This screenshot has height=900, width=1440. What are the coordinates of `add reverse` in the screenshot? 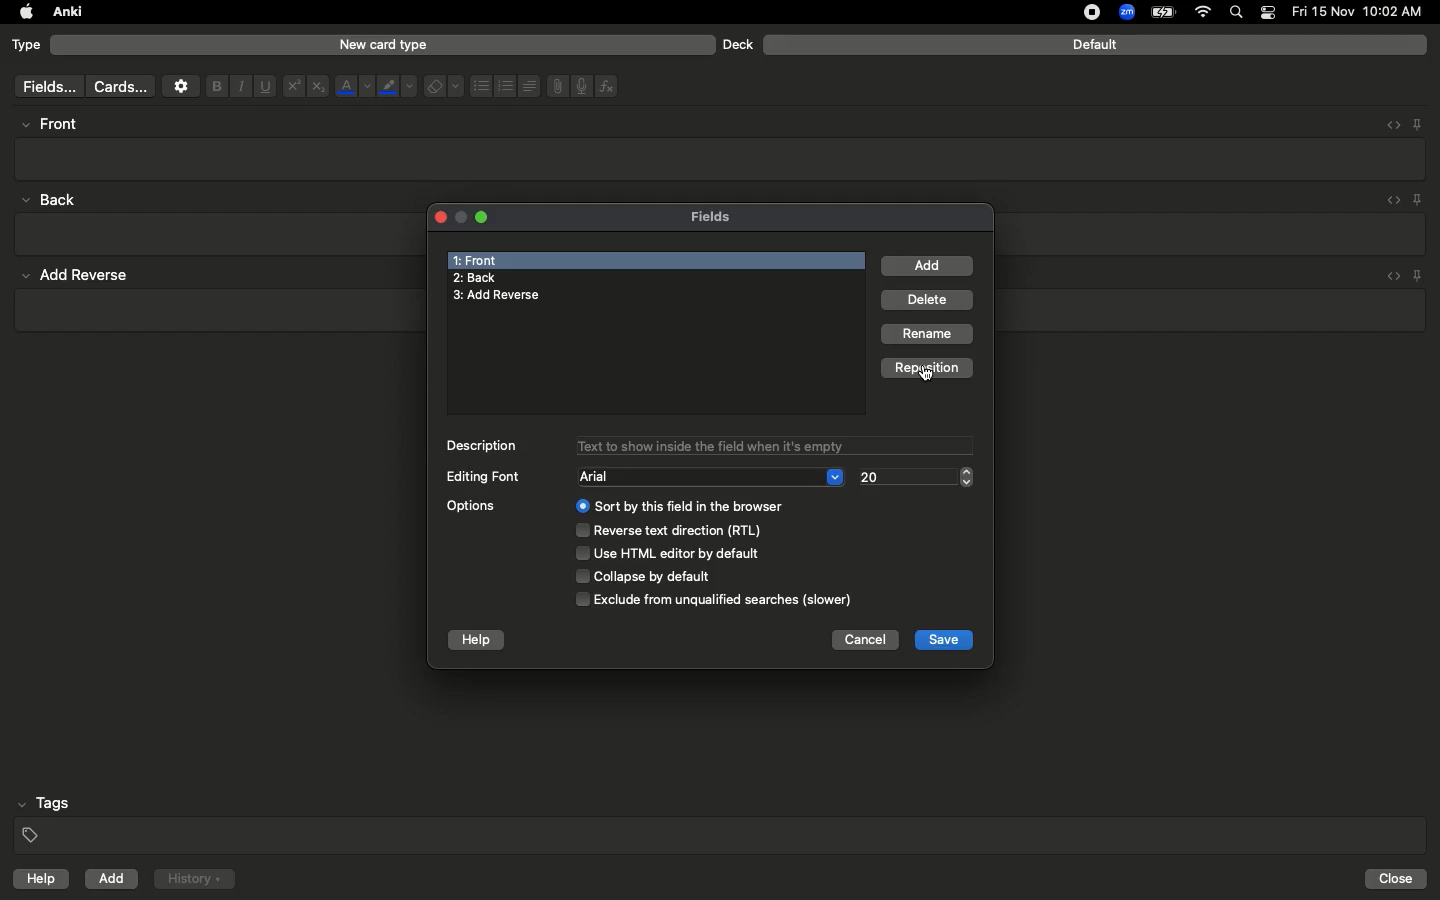 It's located at (84, 276).